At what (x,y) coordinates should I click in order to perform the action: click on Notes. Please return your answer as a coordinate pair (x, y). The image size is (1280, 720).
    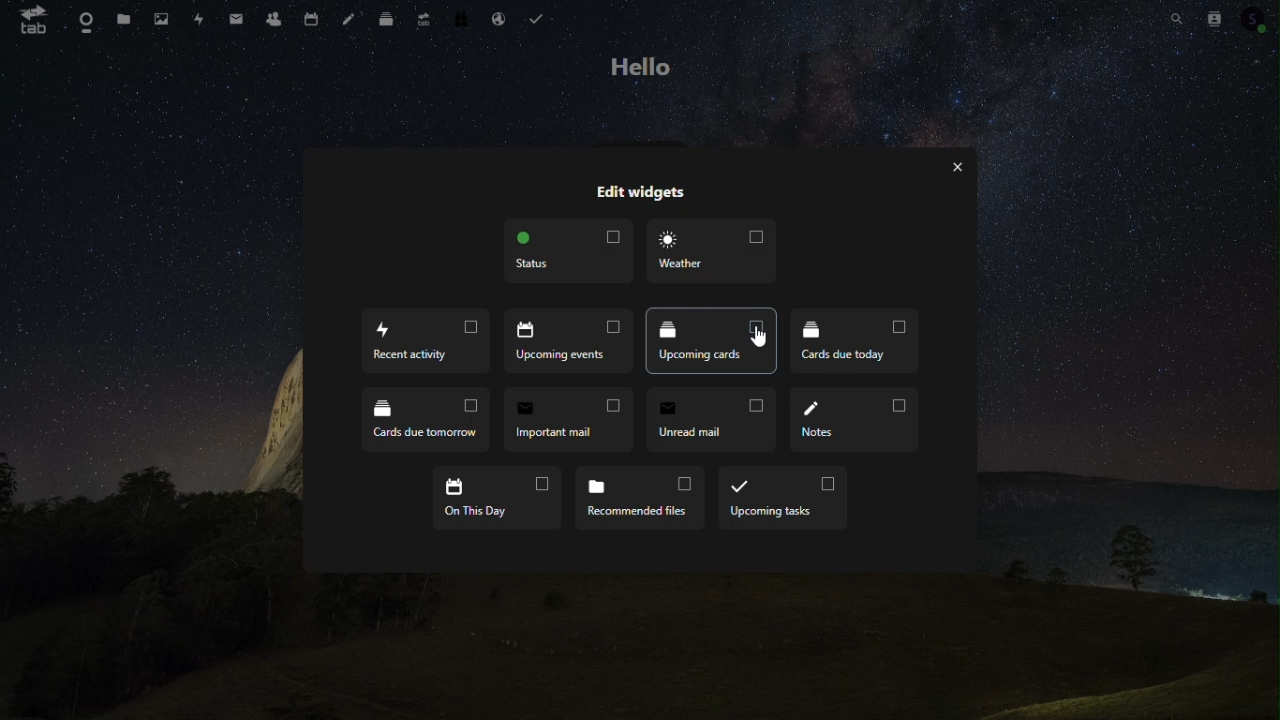
    Looking at the image, I should click on (349, 16).